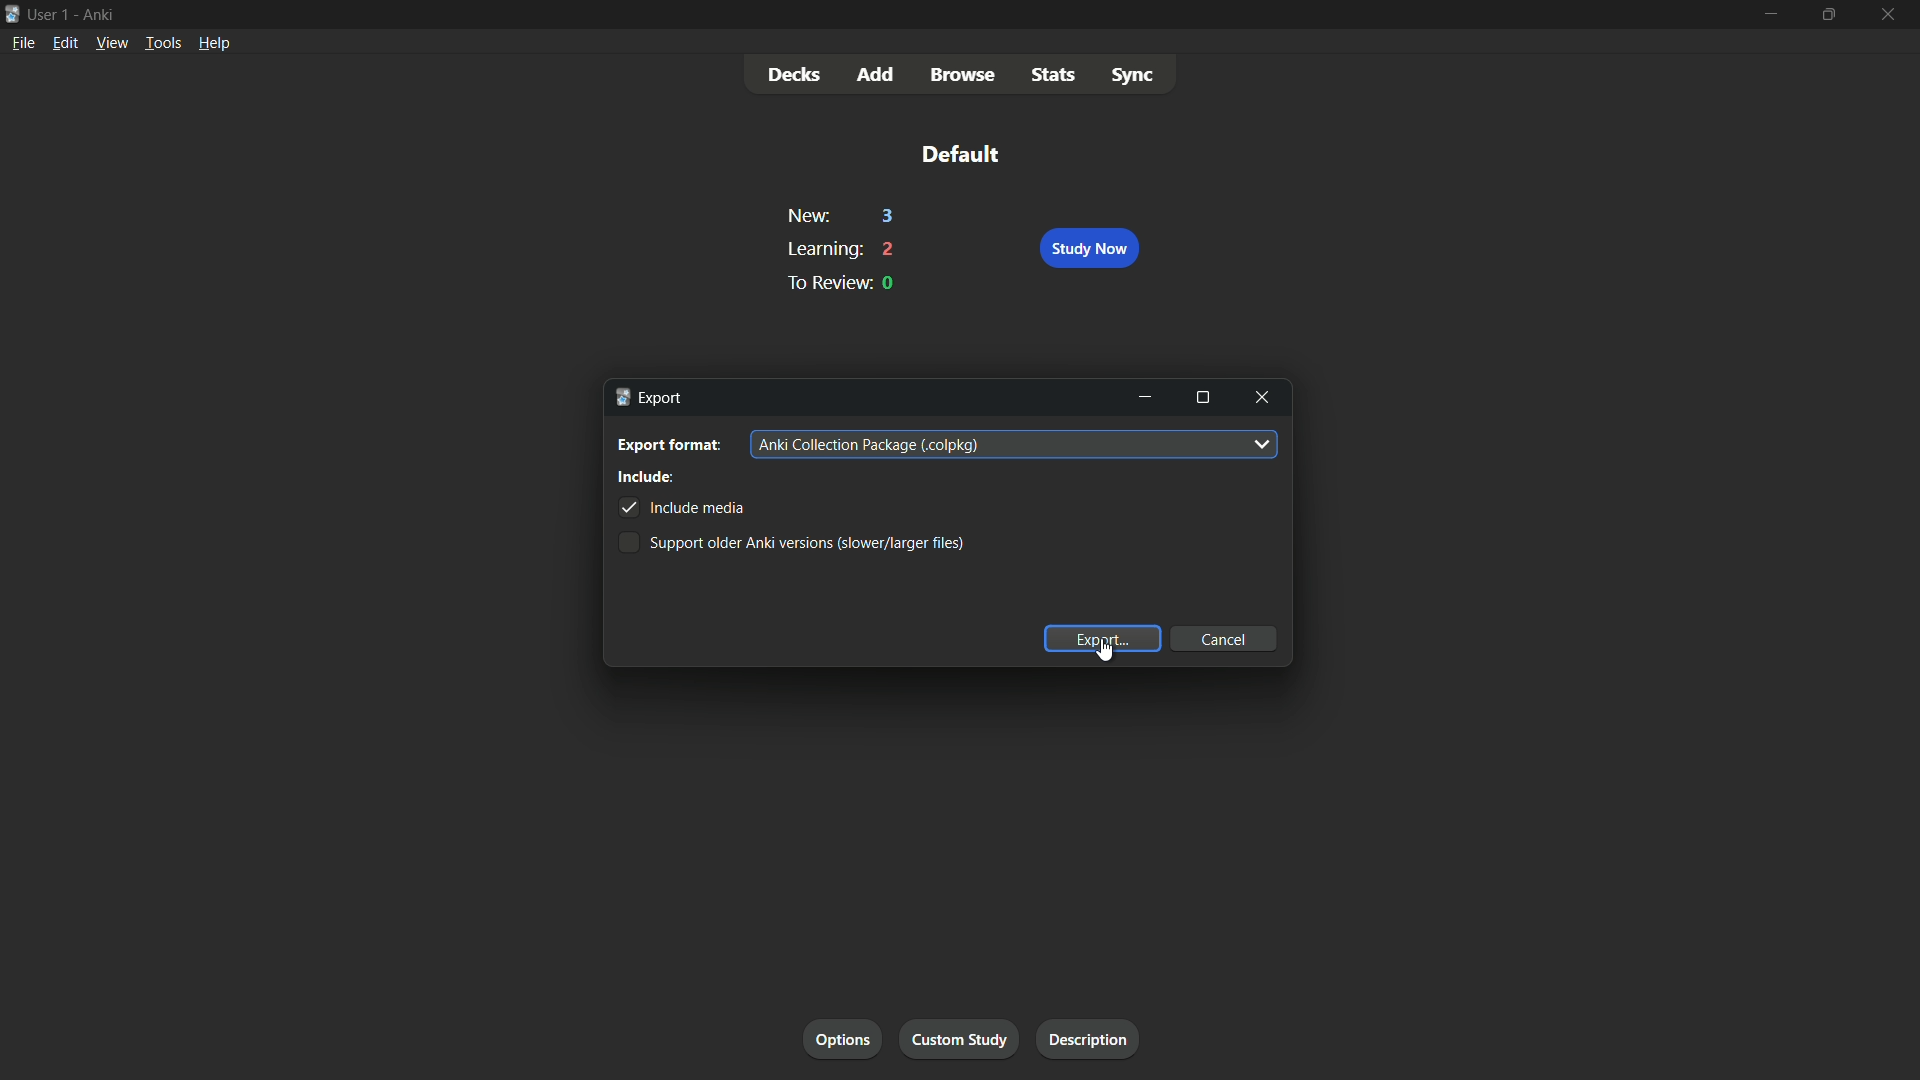 The height and width of the screenshot is (1080, 1920). I want to click on dropdown, so click(1264, 445).